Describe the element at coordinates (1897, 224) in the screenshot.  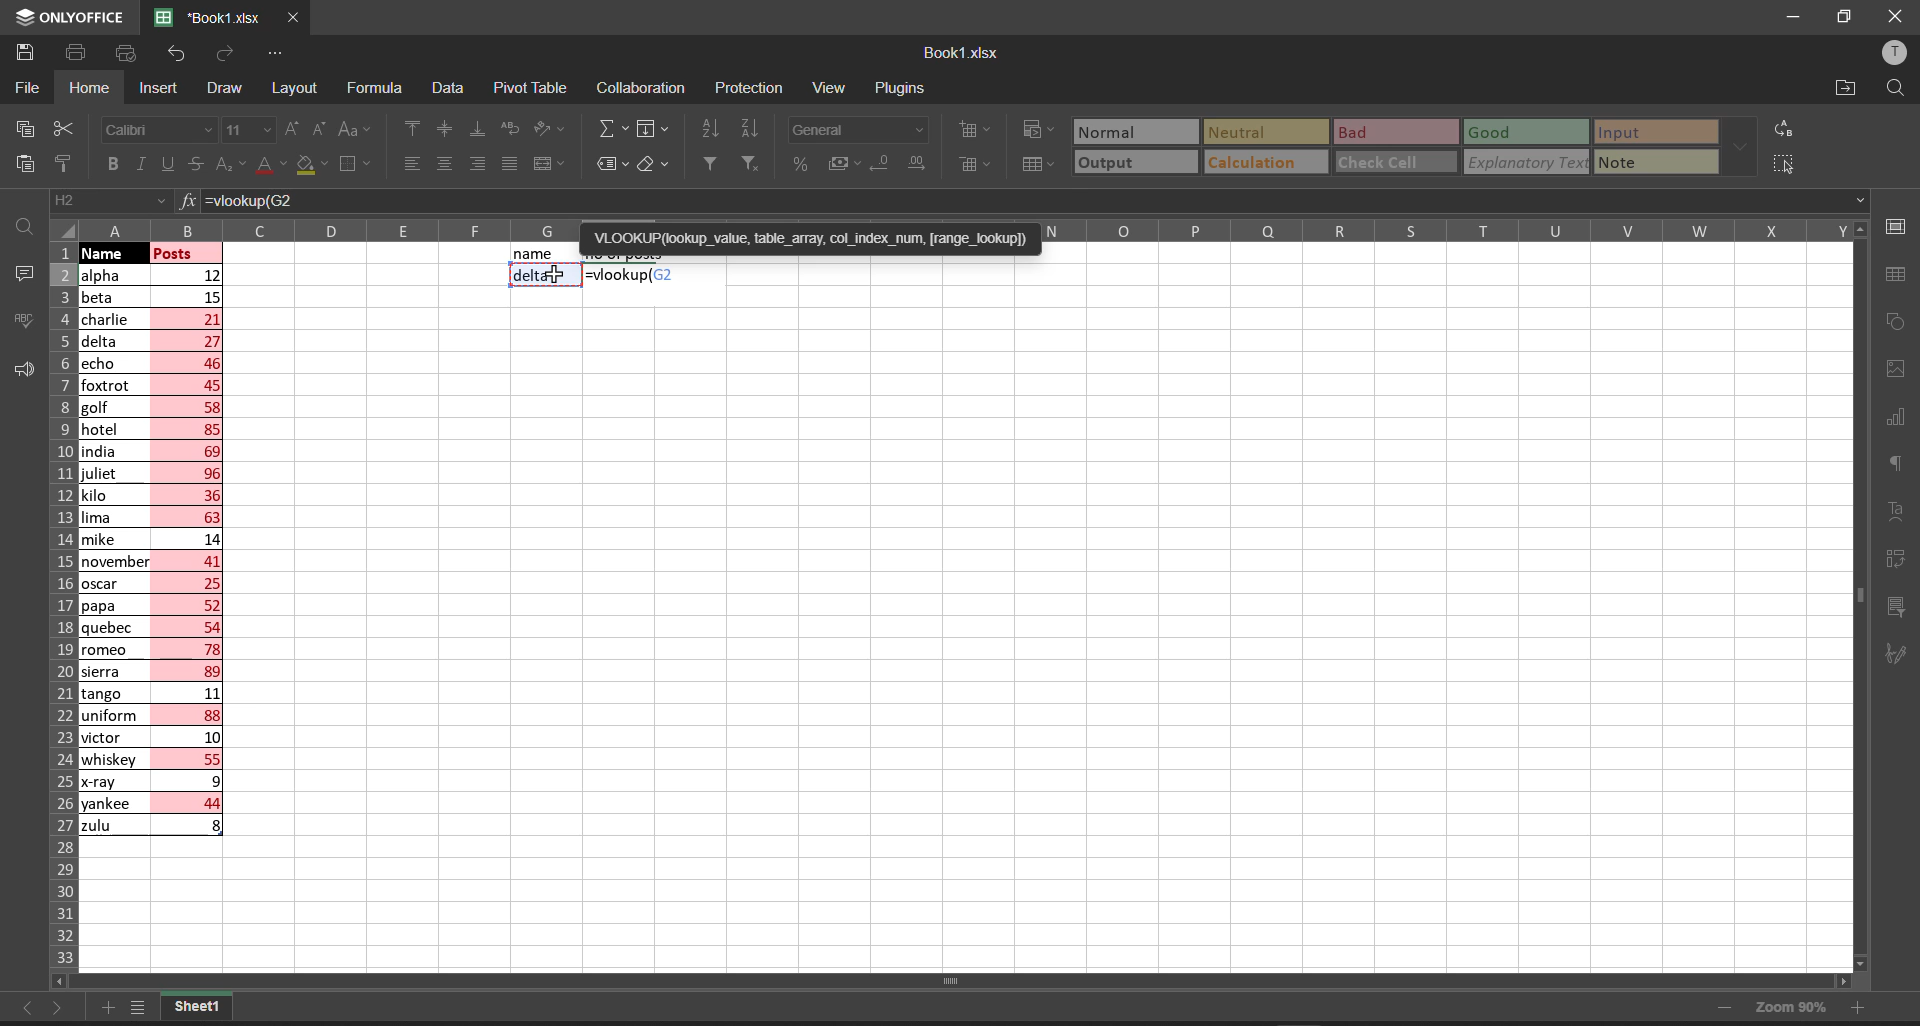
I see `cell settings` at that location.